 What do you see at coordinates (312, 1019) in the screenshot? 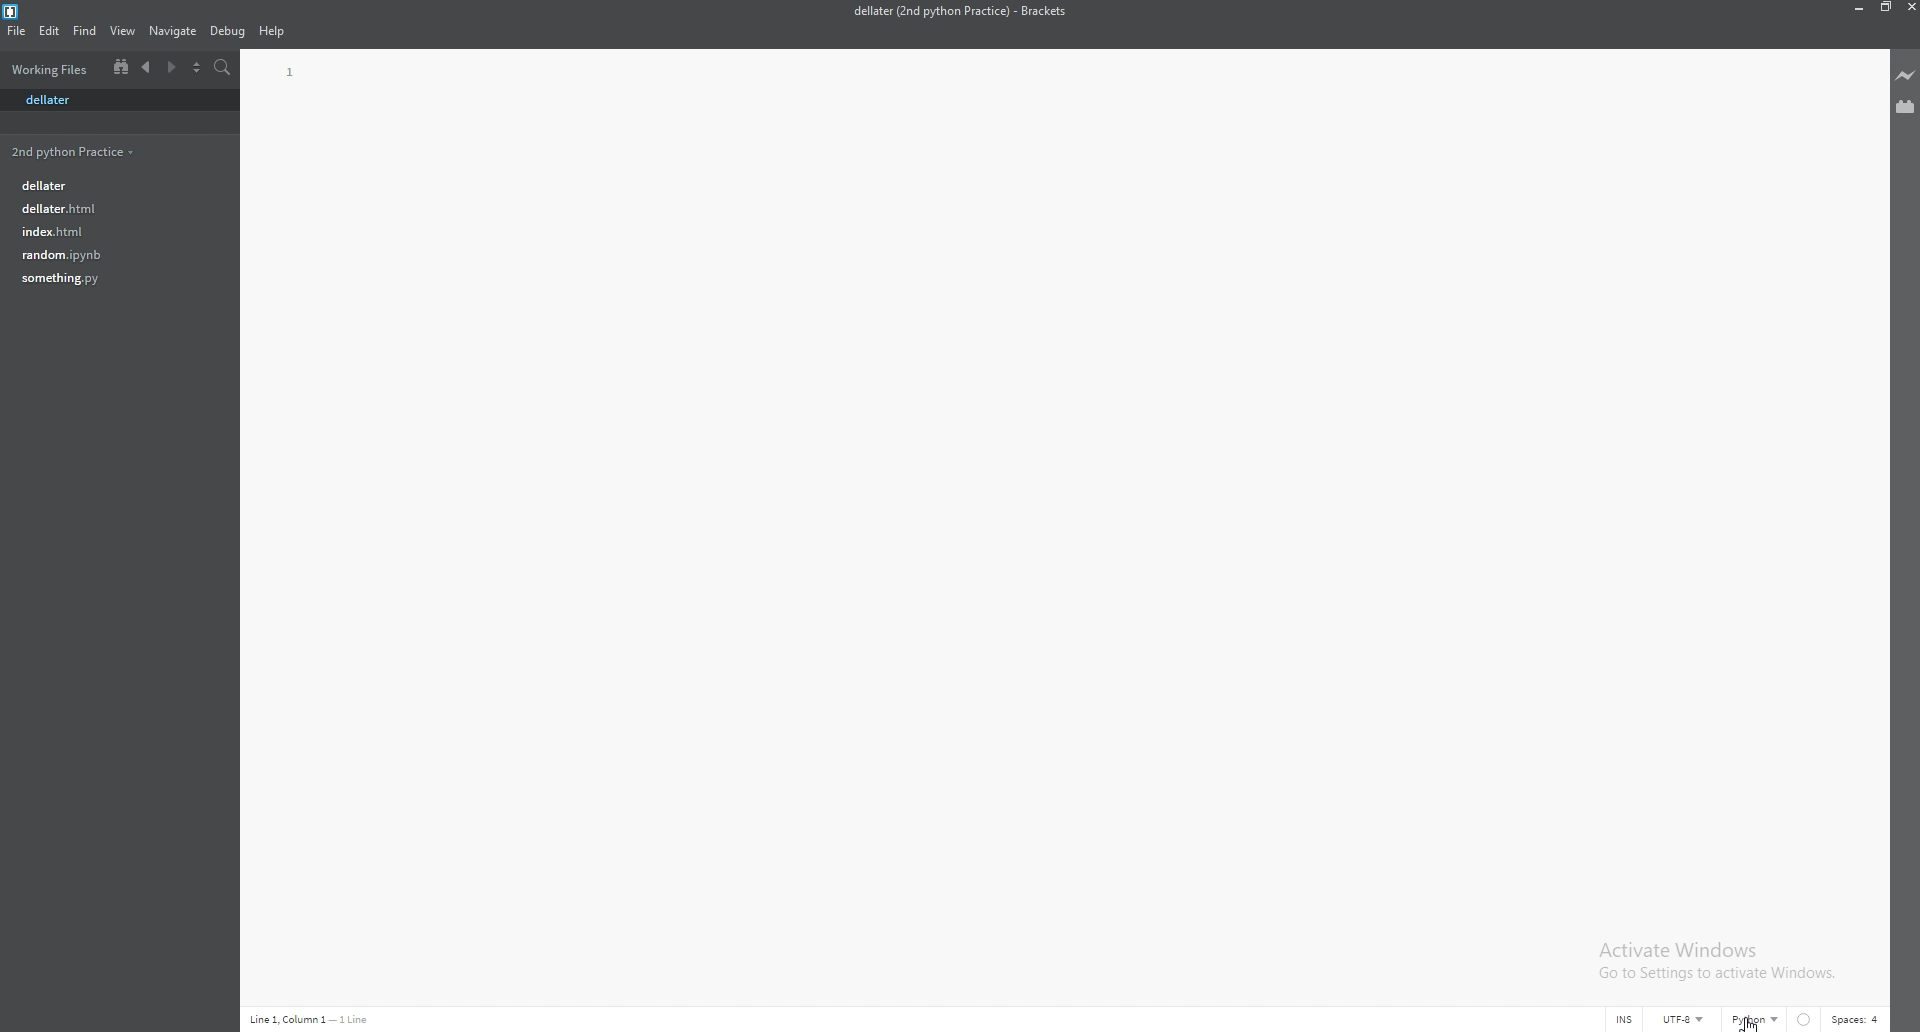
I see `description` at bounding box center [312, 1019].